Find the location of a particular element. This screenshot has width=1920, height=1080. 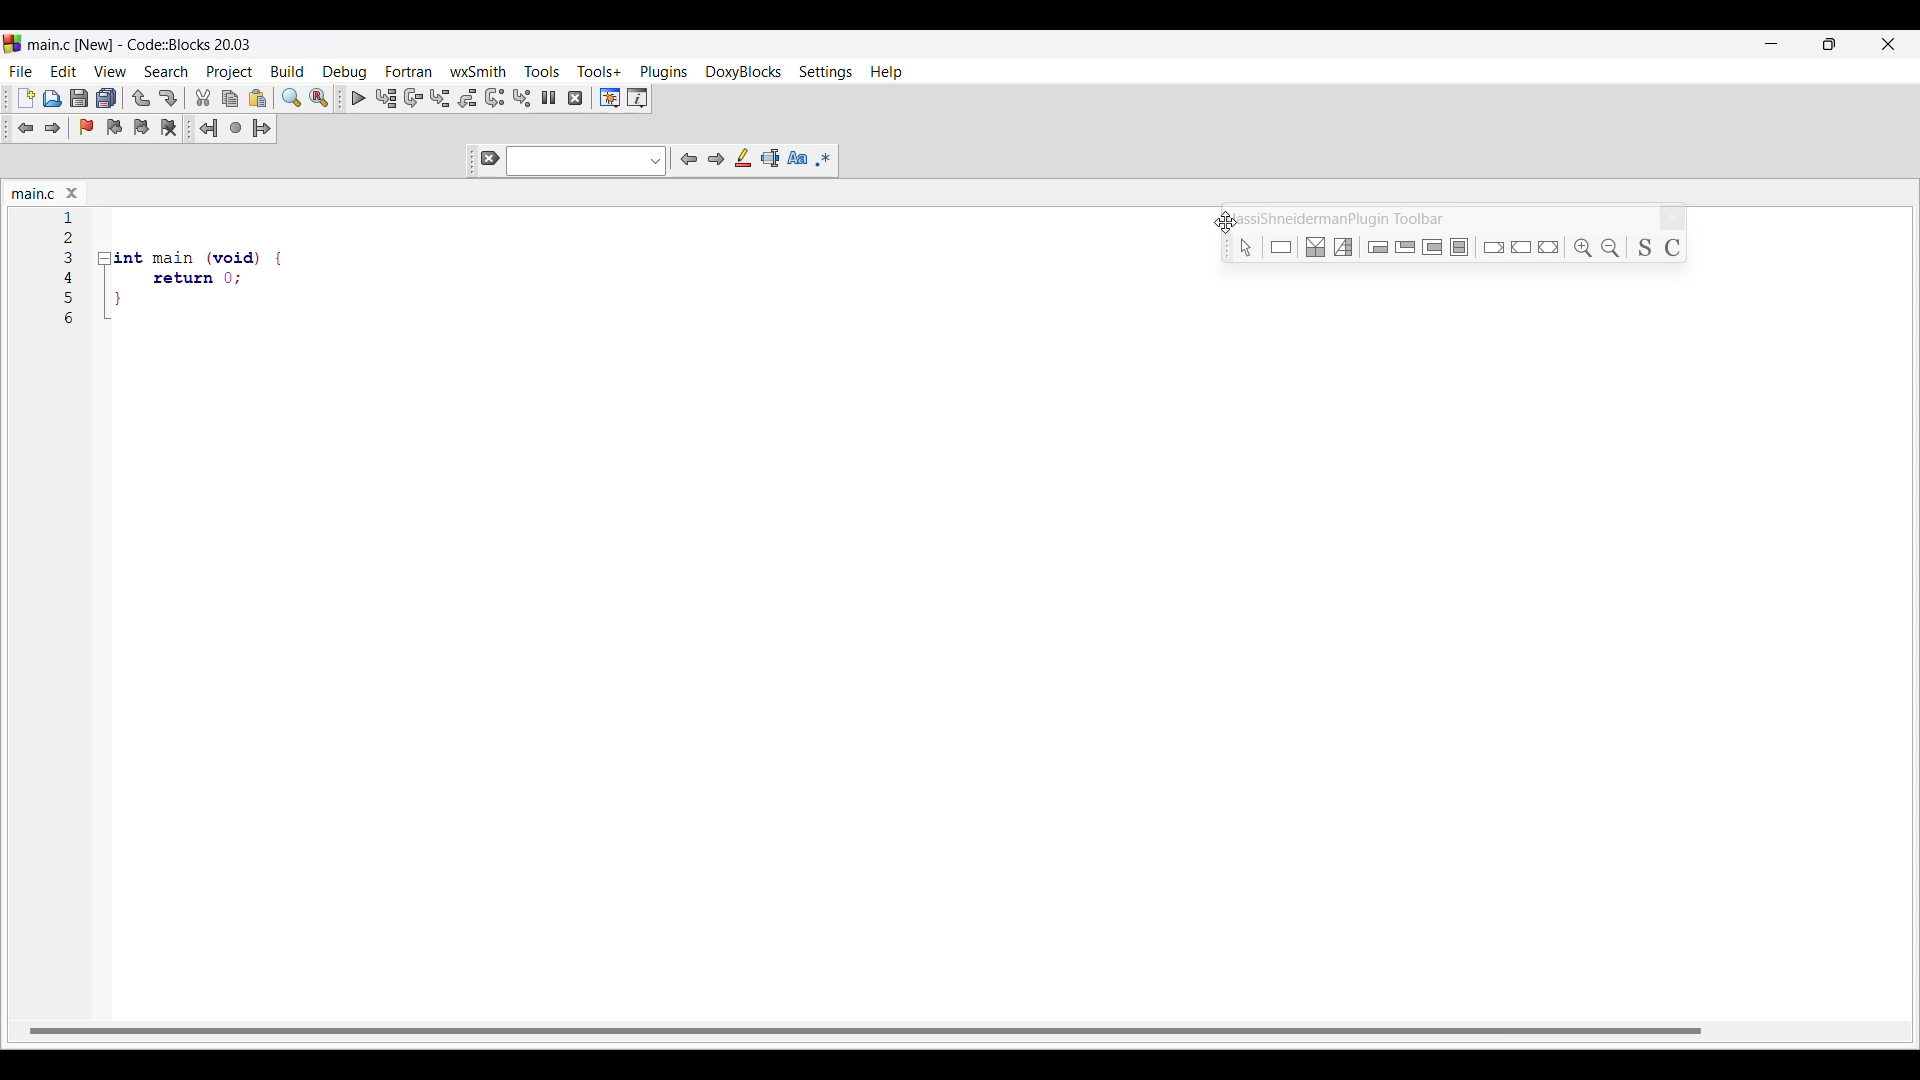

 is located at coordinates (1463, 247).